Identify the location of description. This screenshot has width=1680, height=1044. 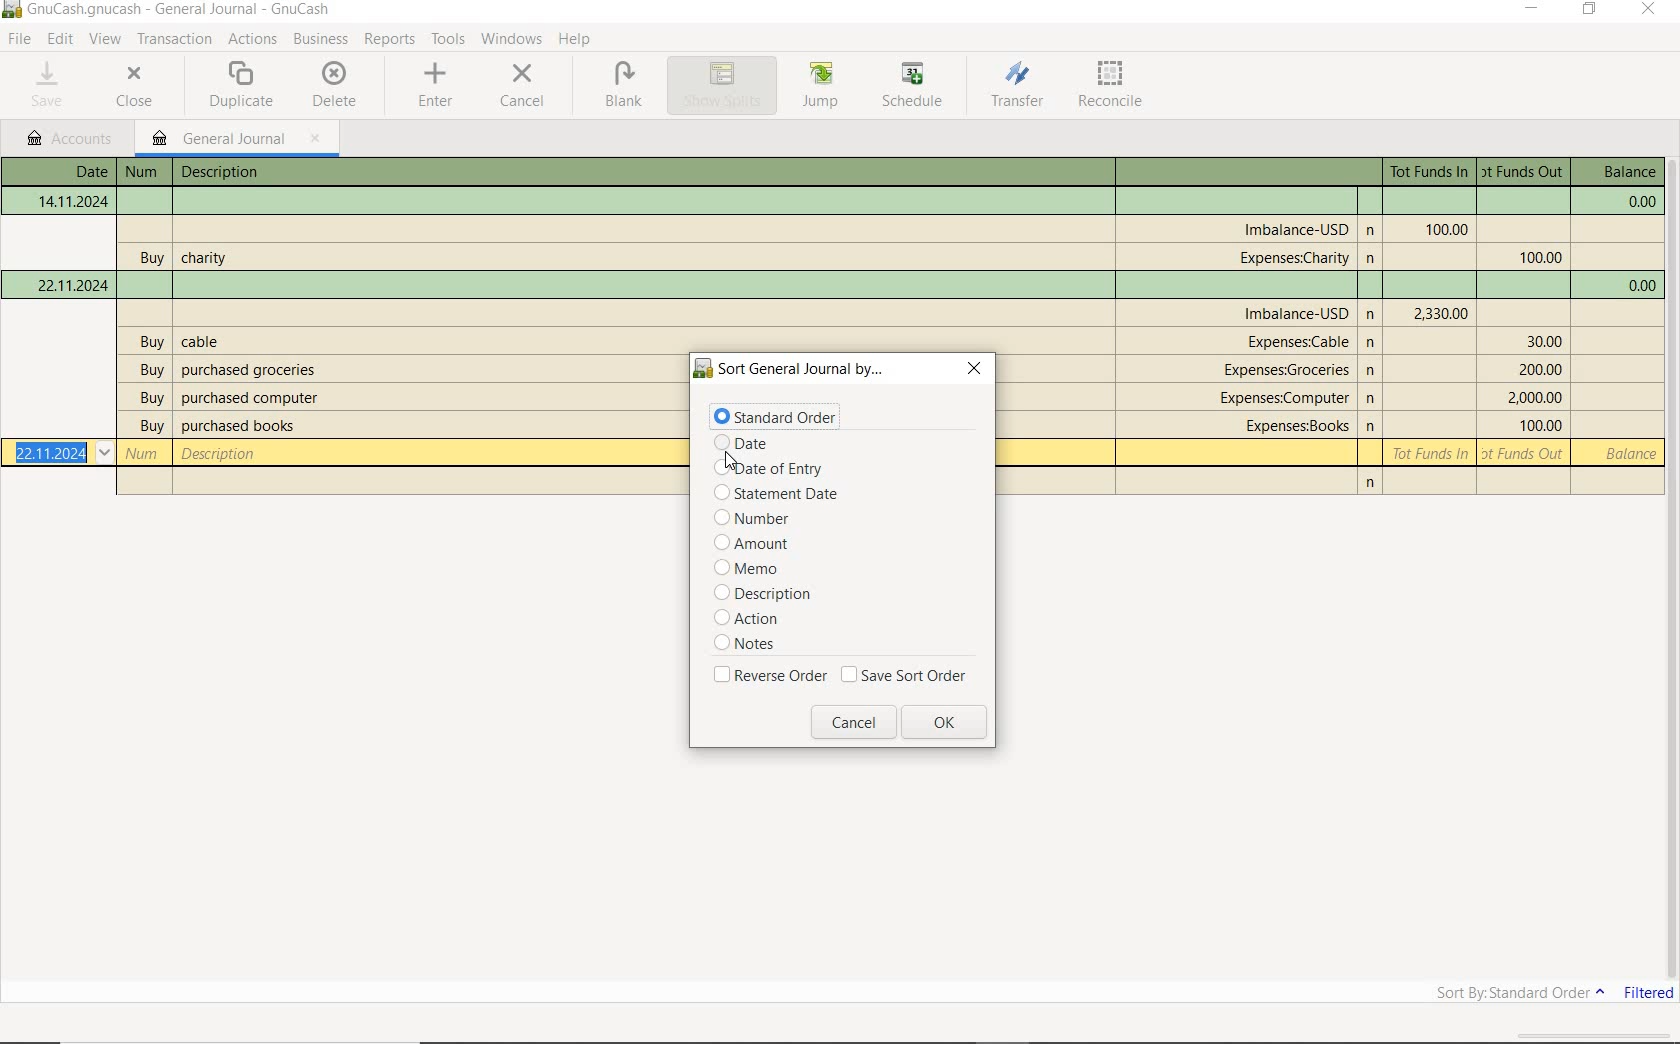
(207, 255).